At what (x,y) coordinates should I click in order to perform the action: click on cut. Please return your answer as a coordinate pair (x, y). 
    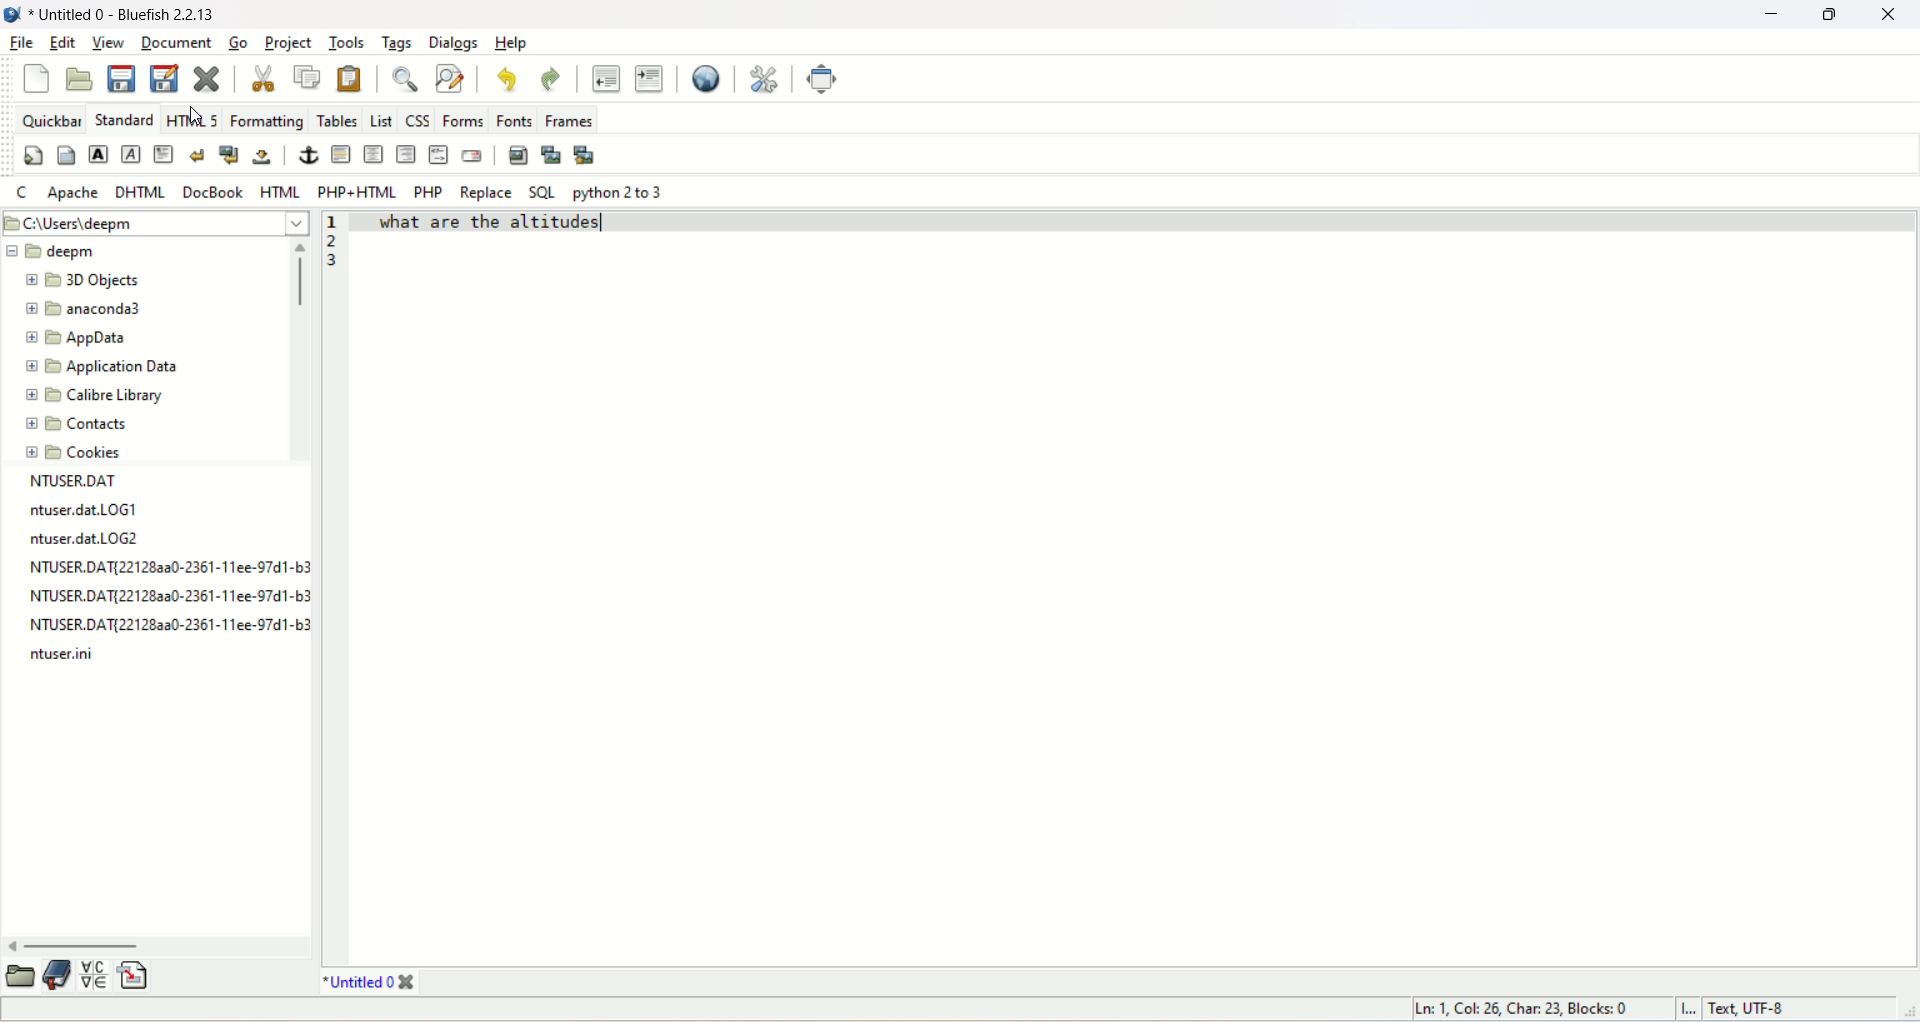
    Looking at the image, I should click on (266, 78).